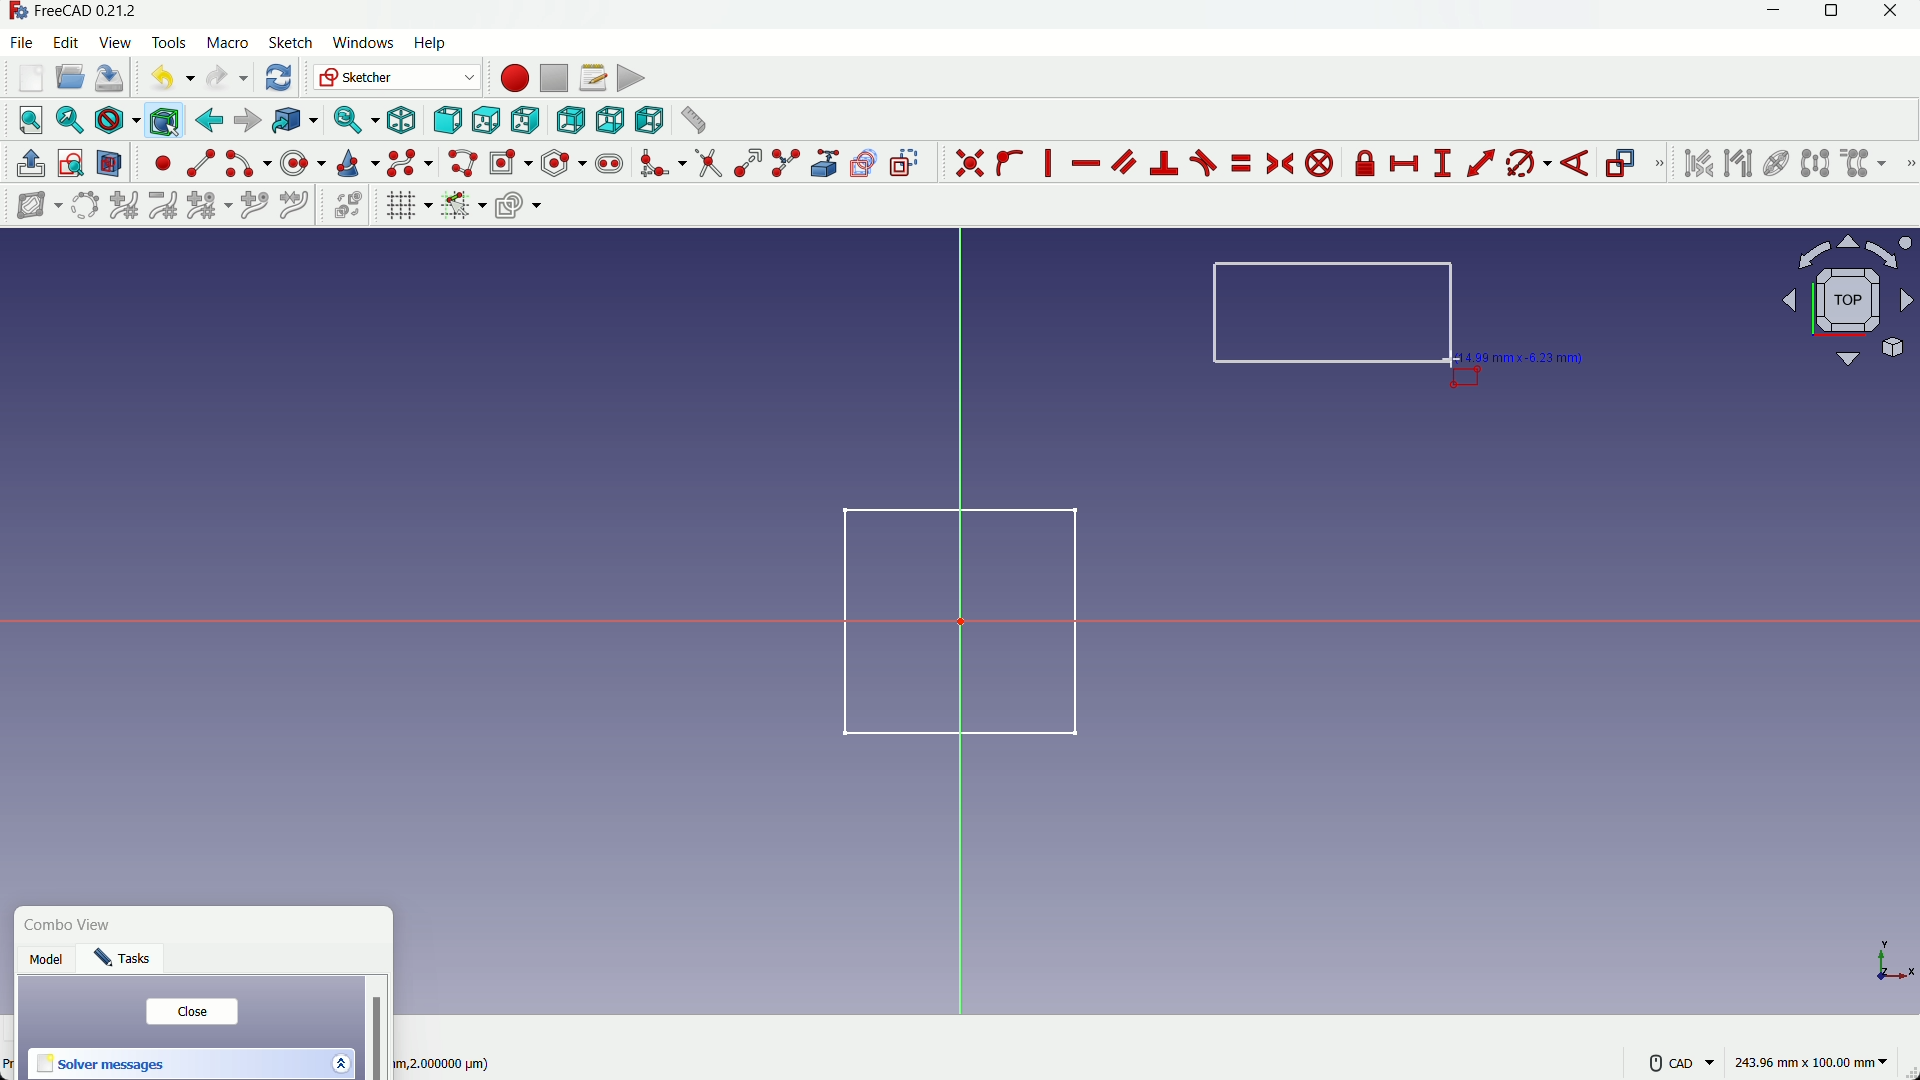  What do you see at coordinates (708, 164) in the screenshot?
I see `trim edges` at bounding box center [708, 164].